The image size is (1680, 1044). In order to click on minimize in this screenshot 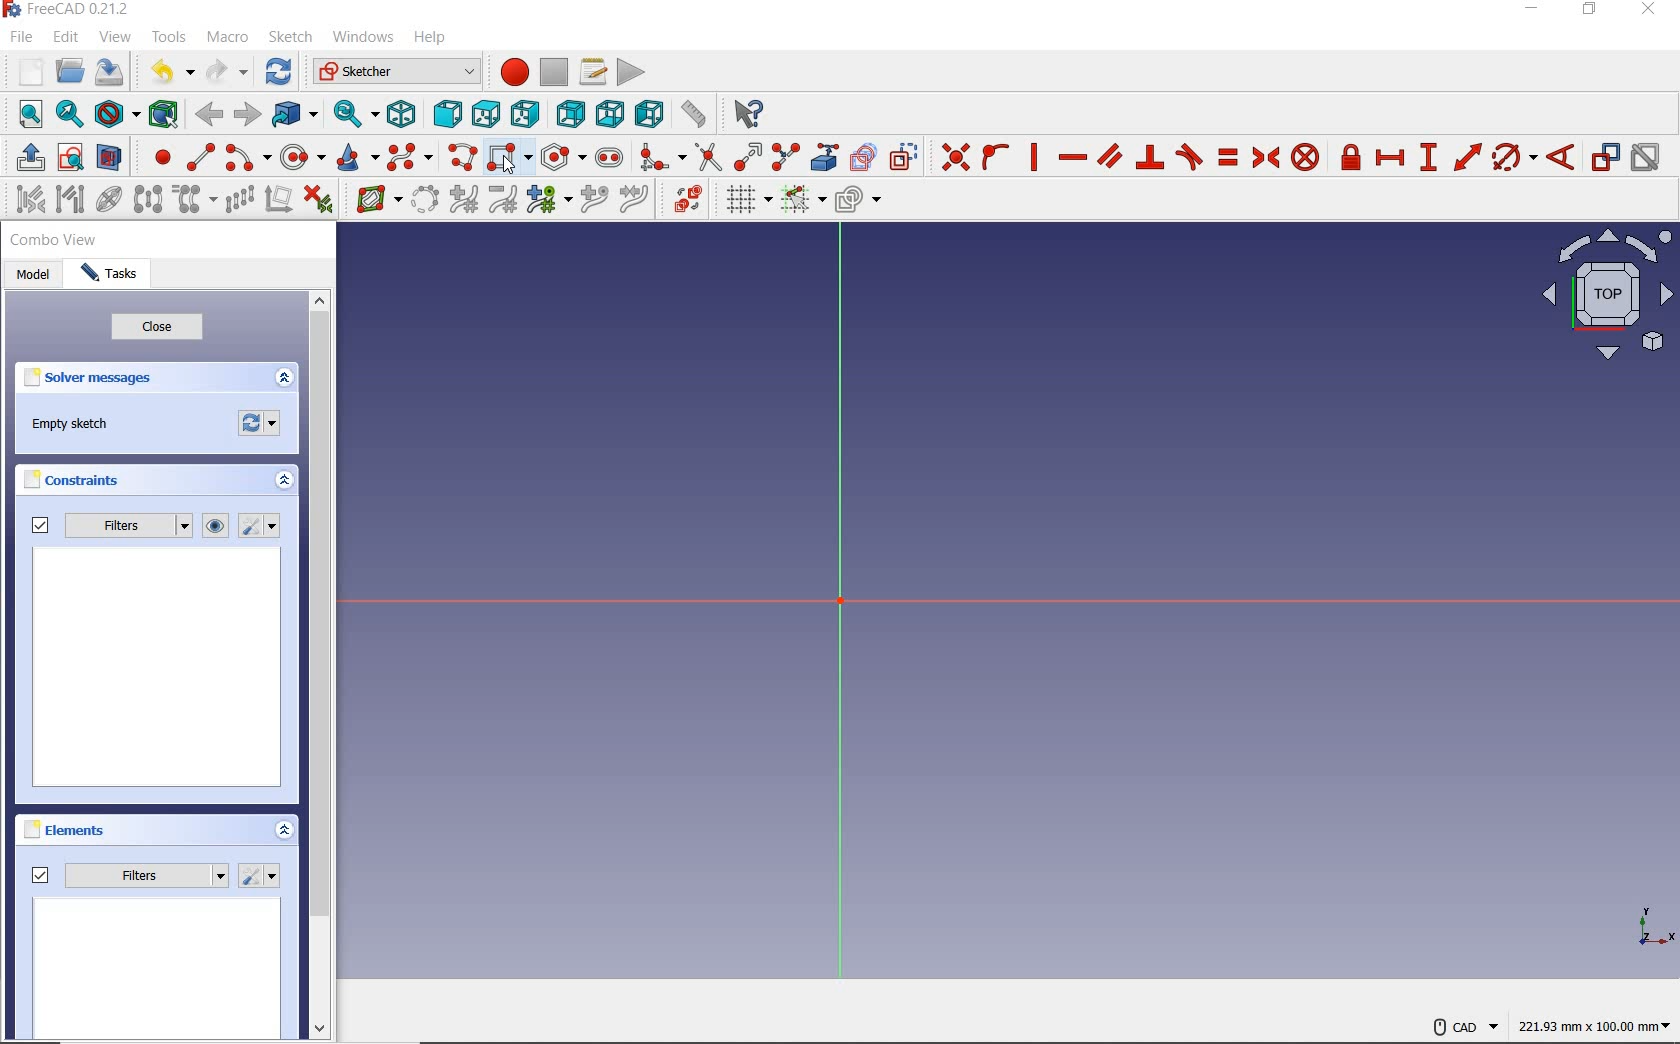, I will do `click(1533, 13)`.